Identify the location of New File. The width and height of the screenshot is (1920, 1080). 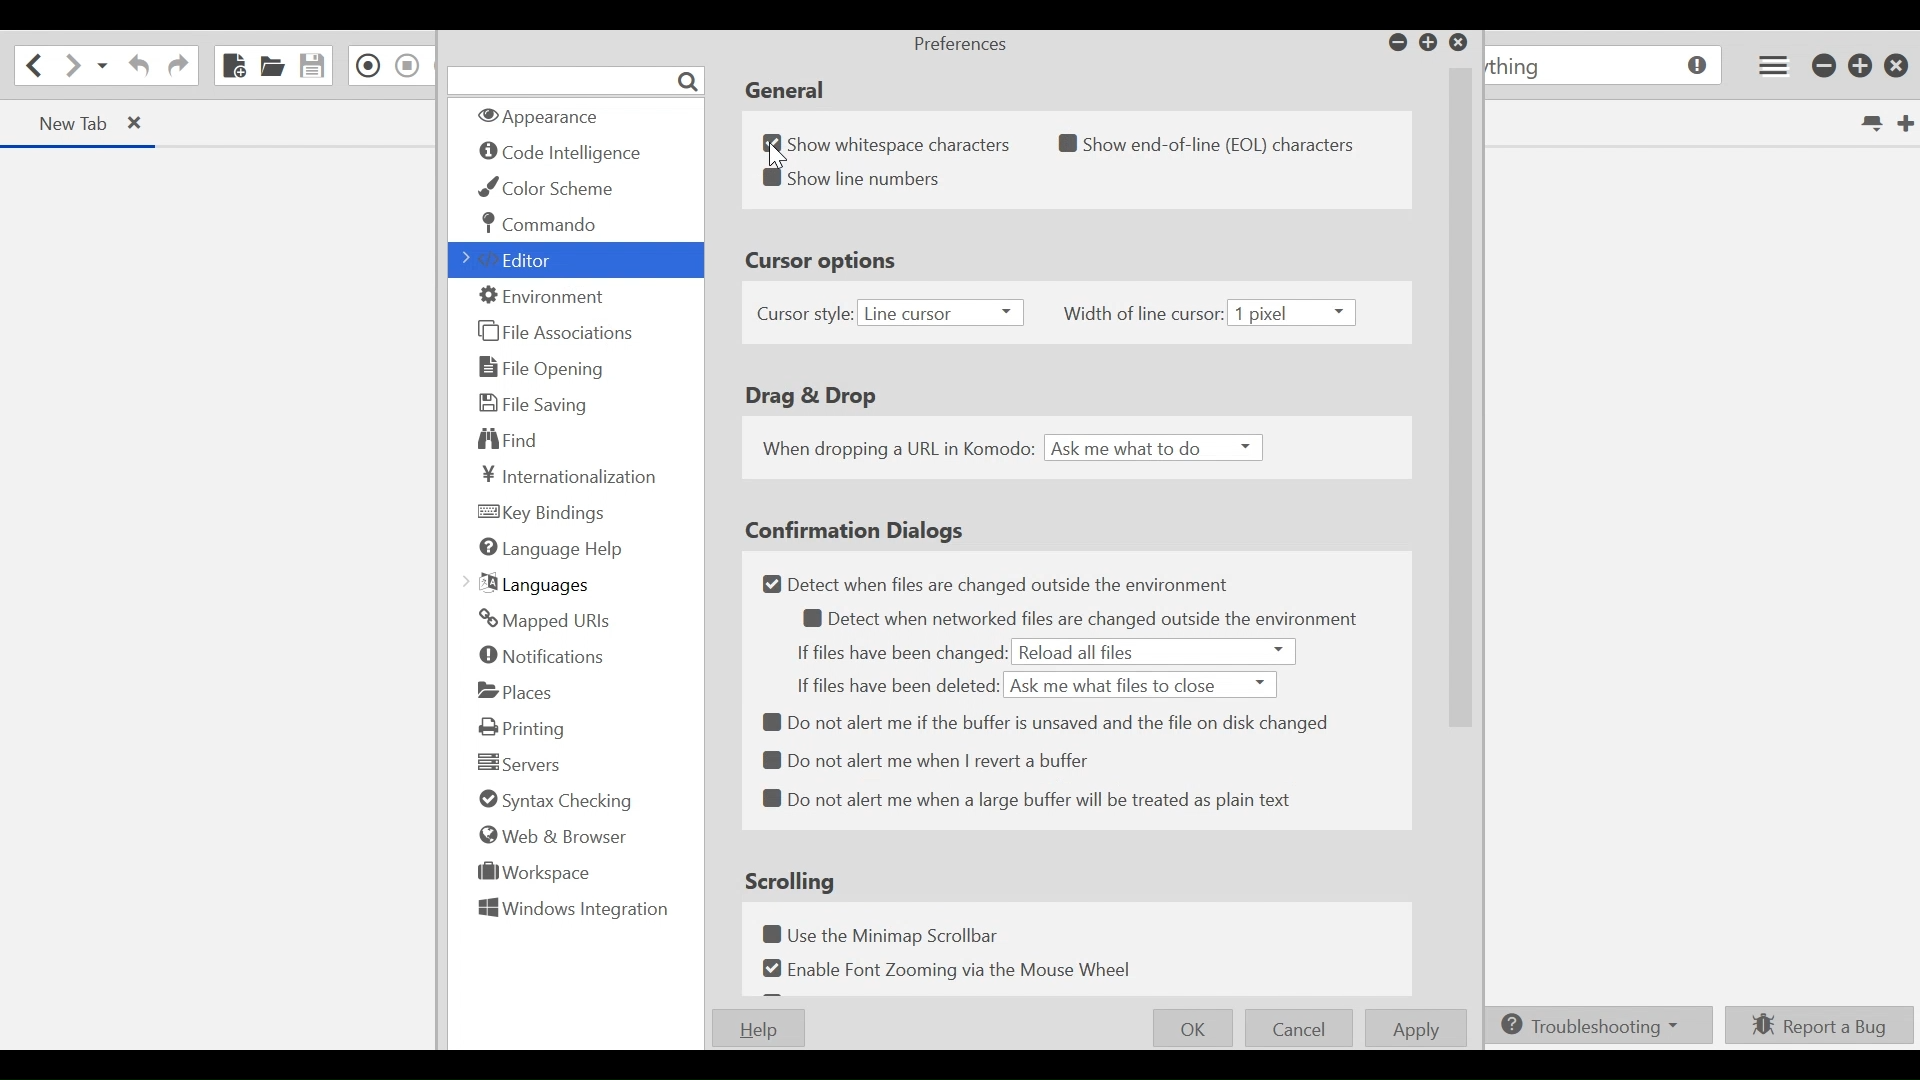
(233, 64).